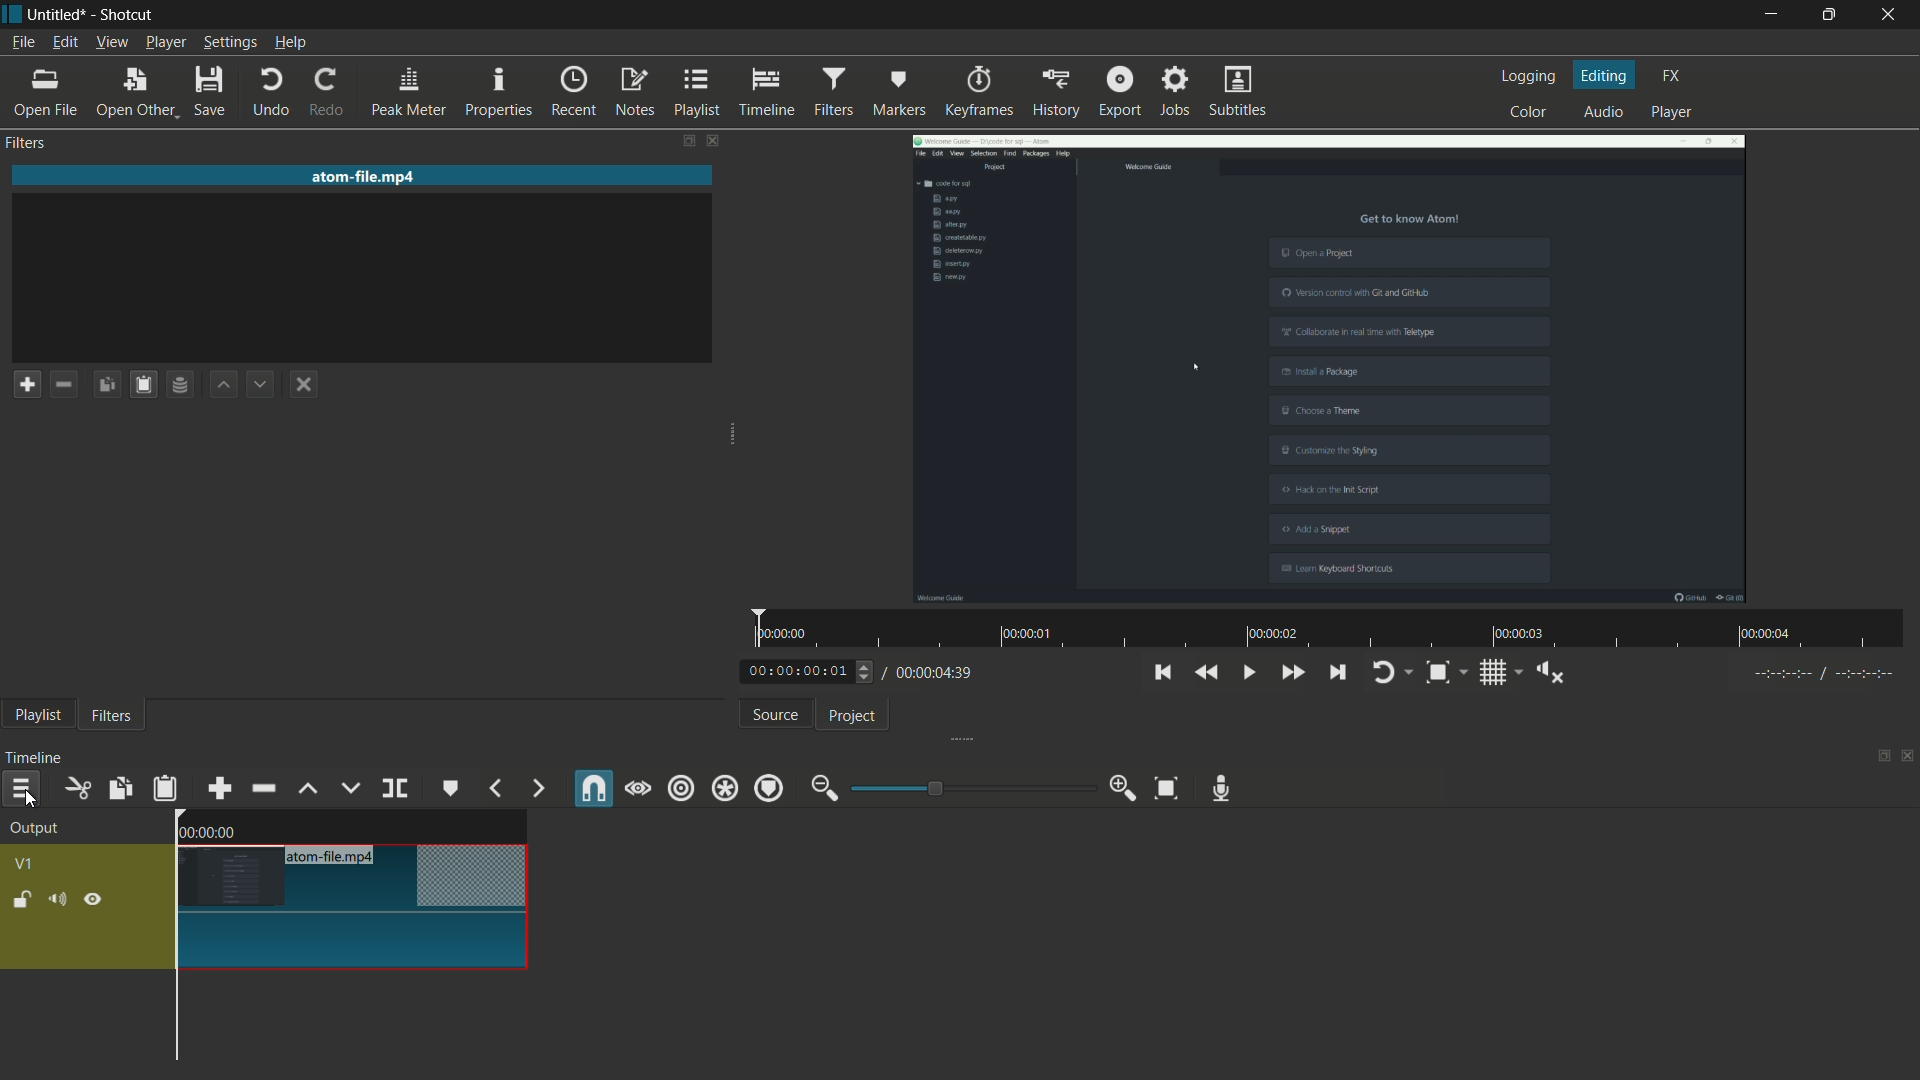 This screenshot has width=1920, height=1080. Describe the element at coordinates (1120, 91) in the screenshot. I see `export` at that location.